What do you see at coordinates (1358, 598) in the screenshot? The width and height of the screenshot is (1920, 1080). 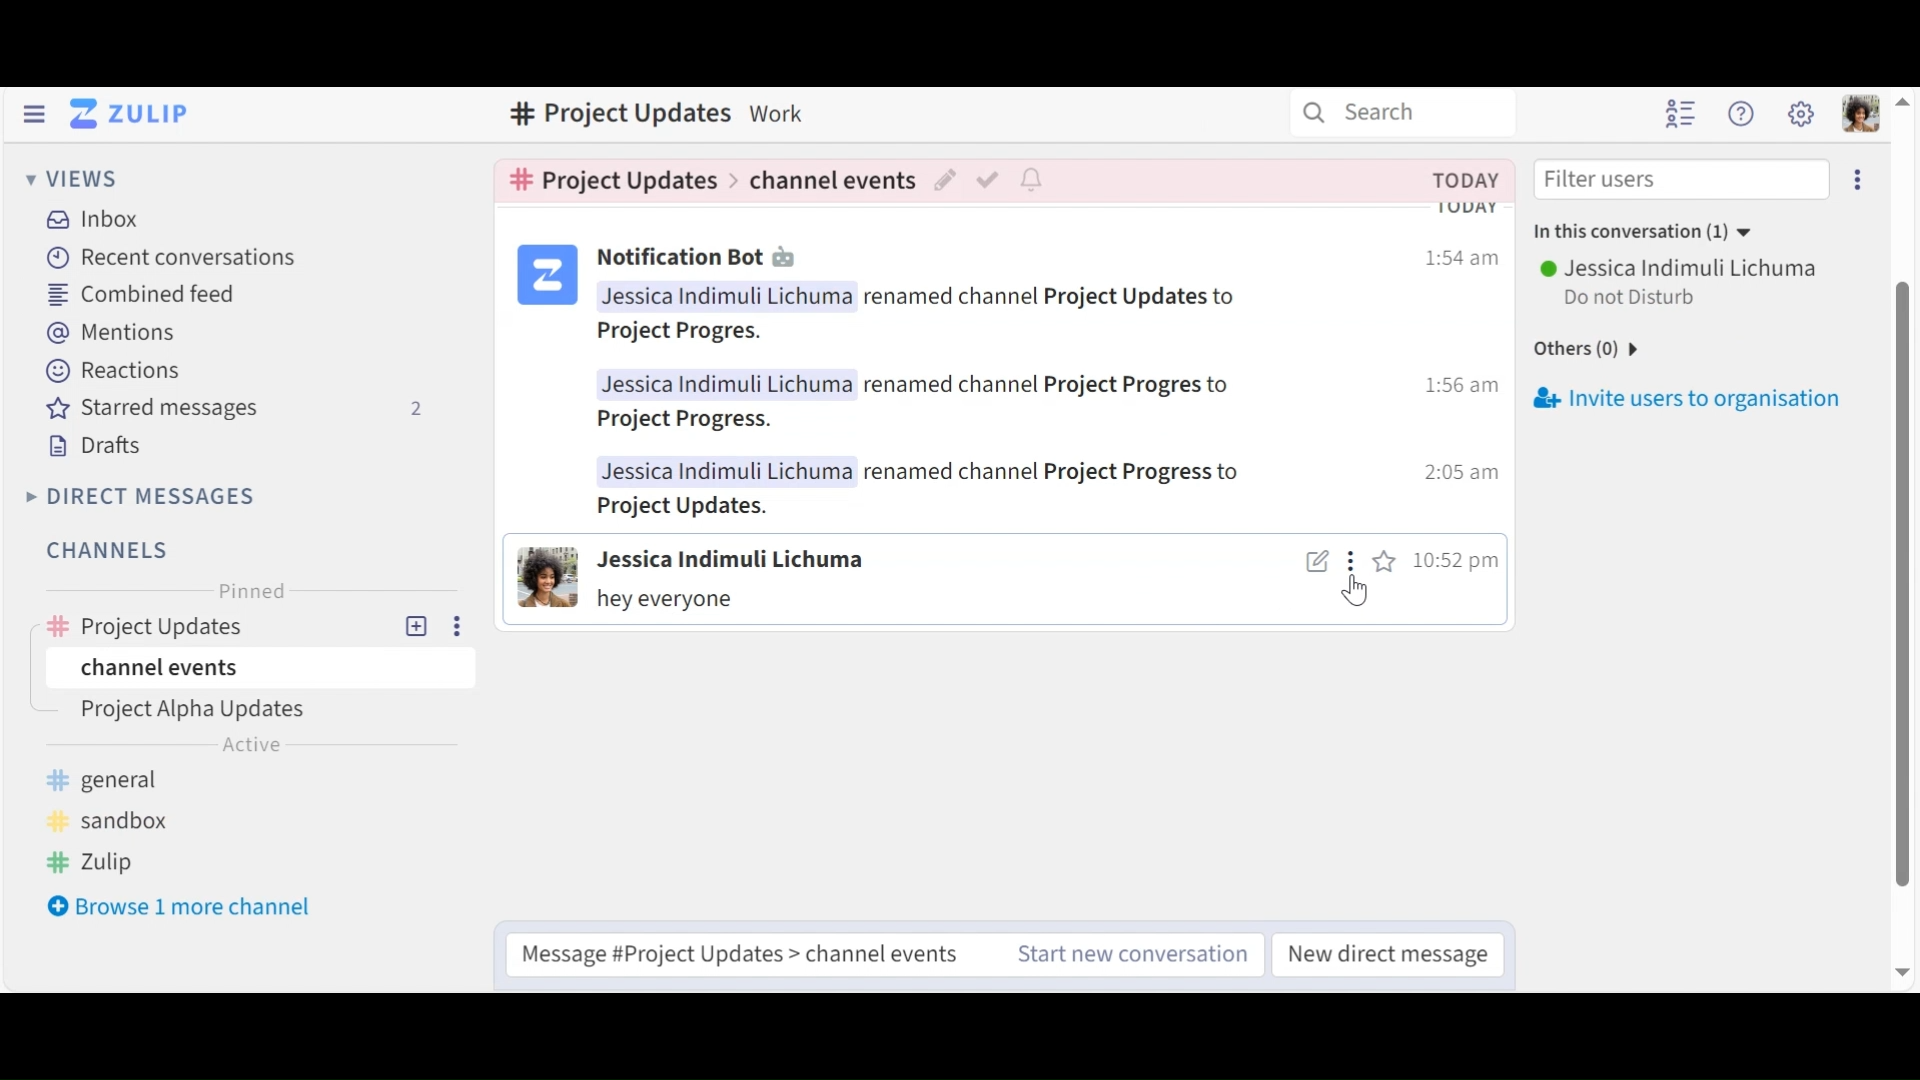 I see `` at bounding box center [1358, 598].